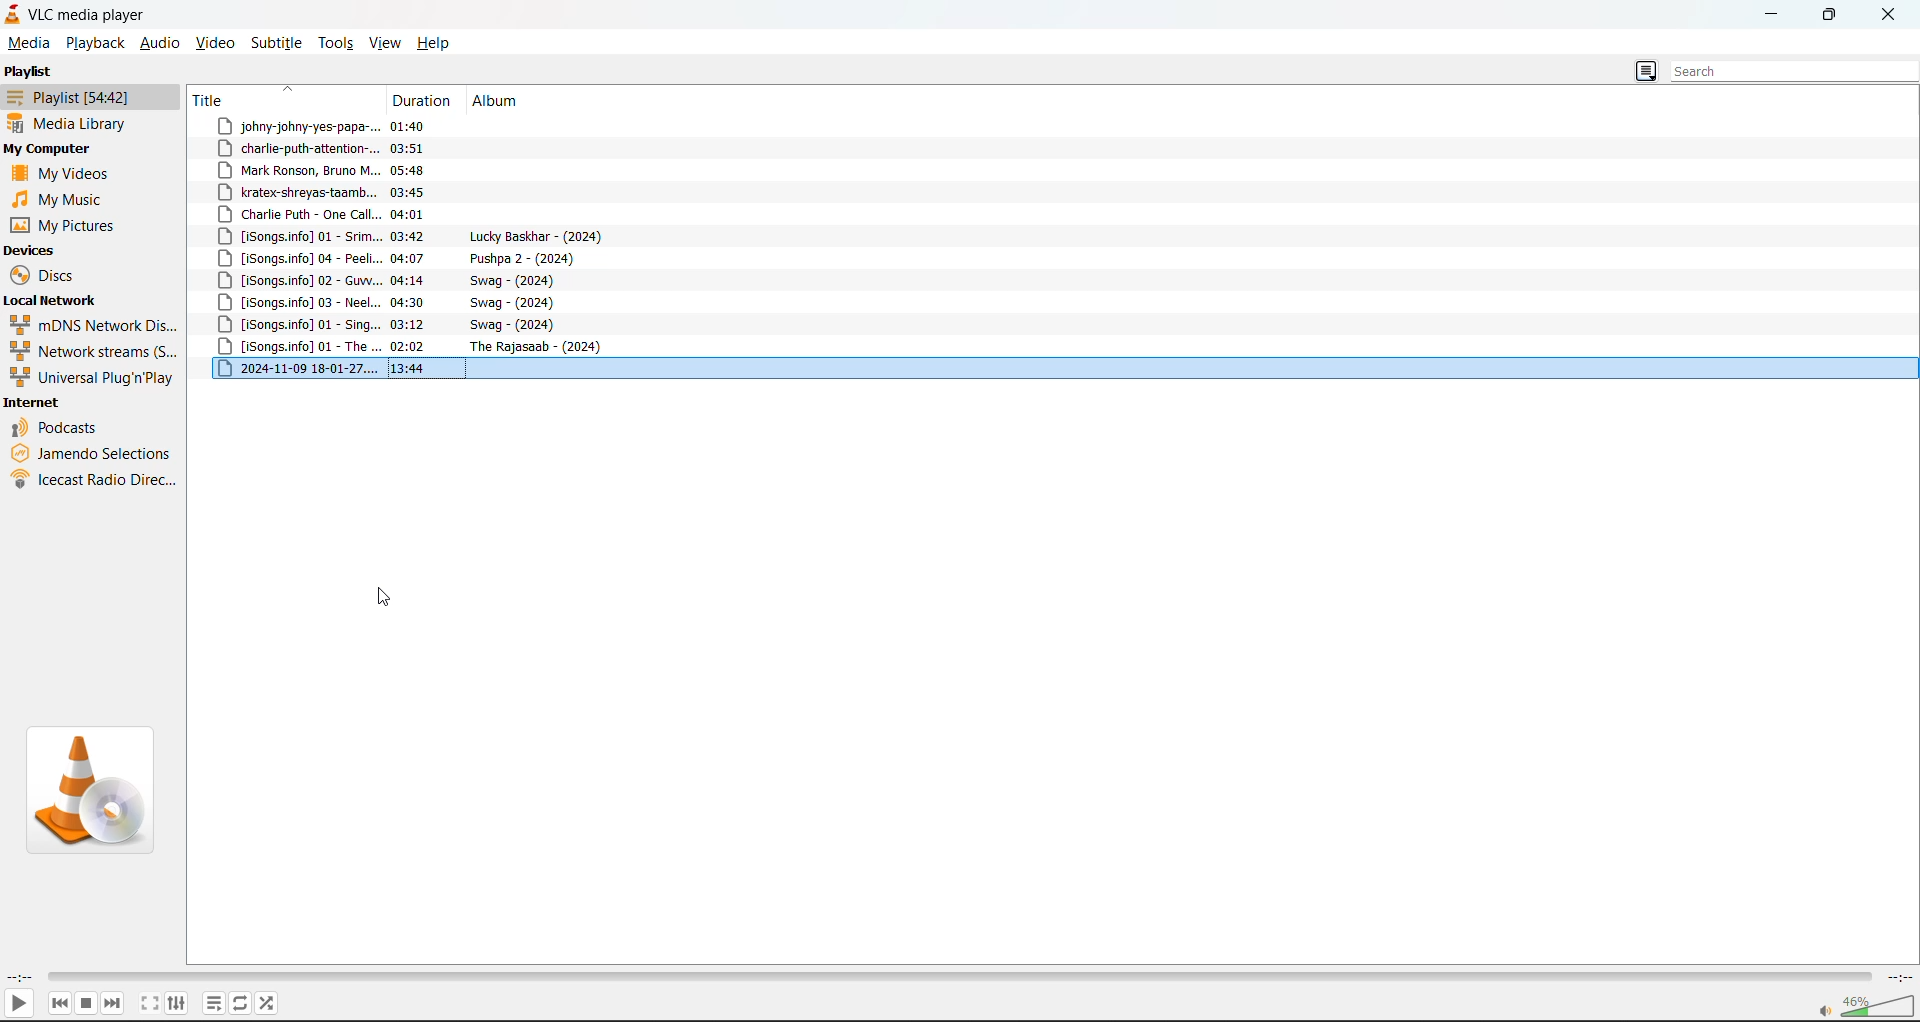 Image resolution: width=1920 pixels, height=1022 pixels. What do you see at coordinates (389, 280) in the screenshot?
I see `track 8 title, duration and album details` at bounding box center [389, 280].